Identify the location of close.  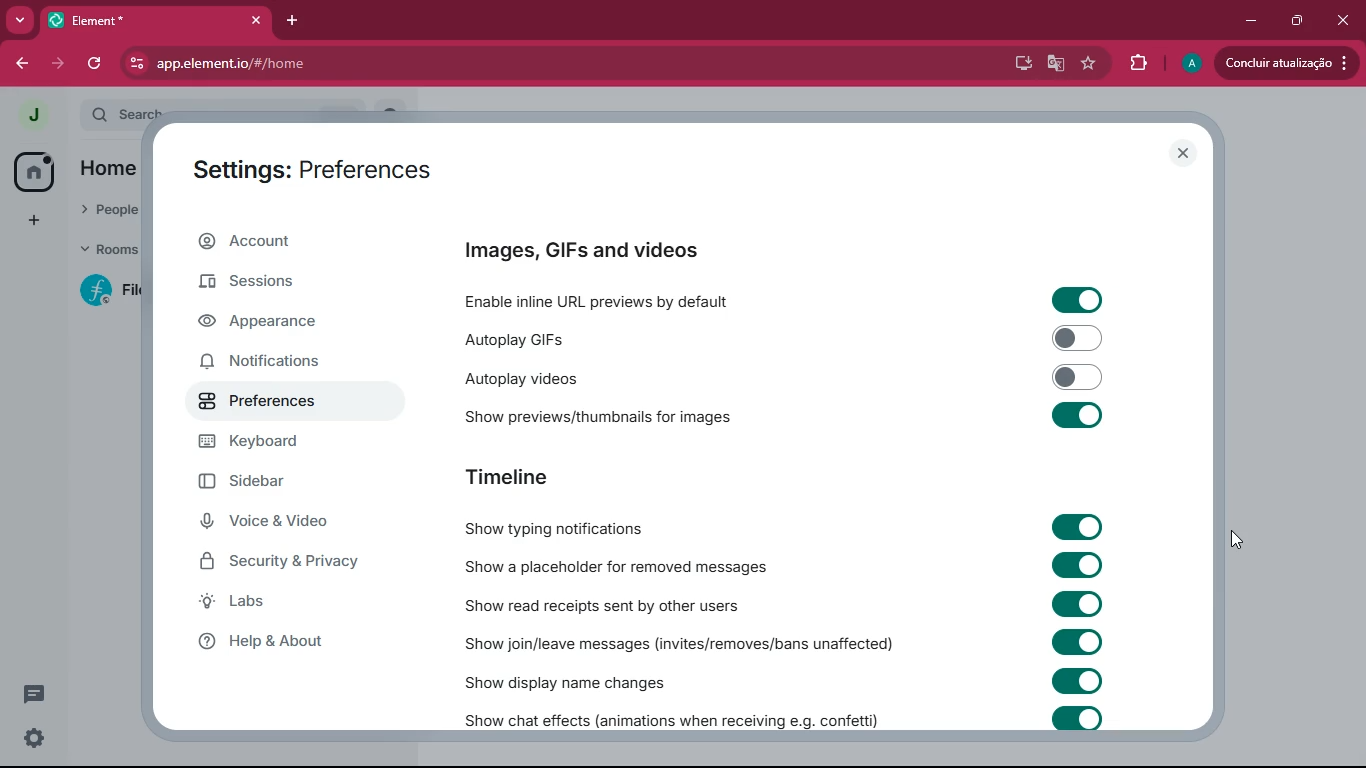
(1346, 20).